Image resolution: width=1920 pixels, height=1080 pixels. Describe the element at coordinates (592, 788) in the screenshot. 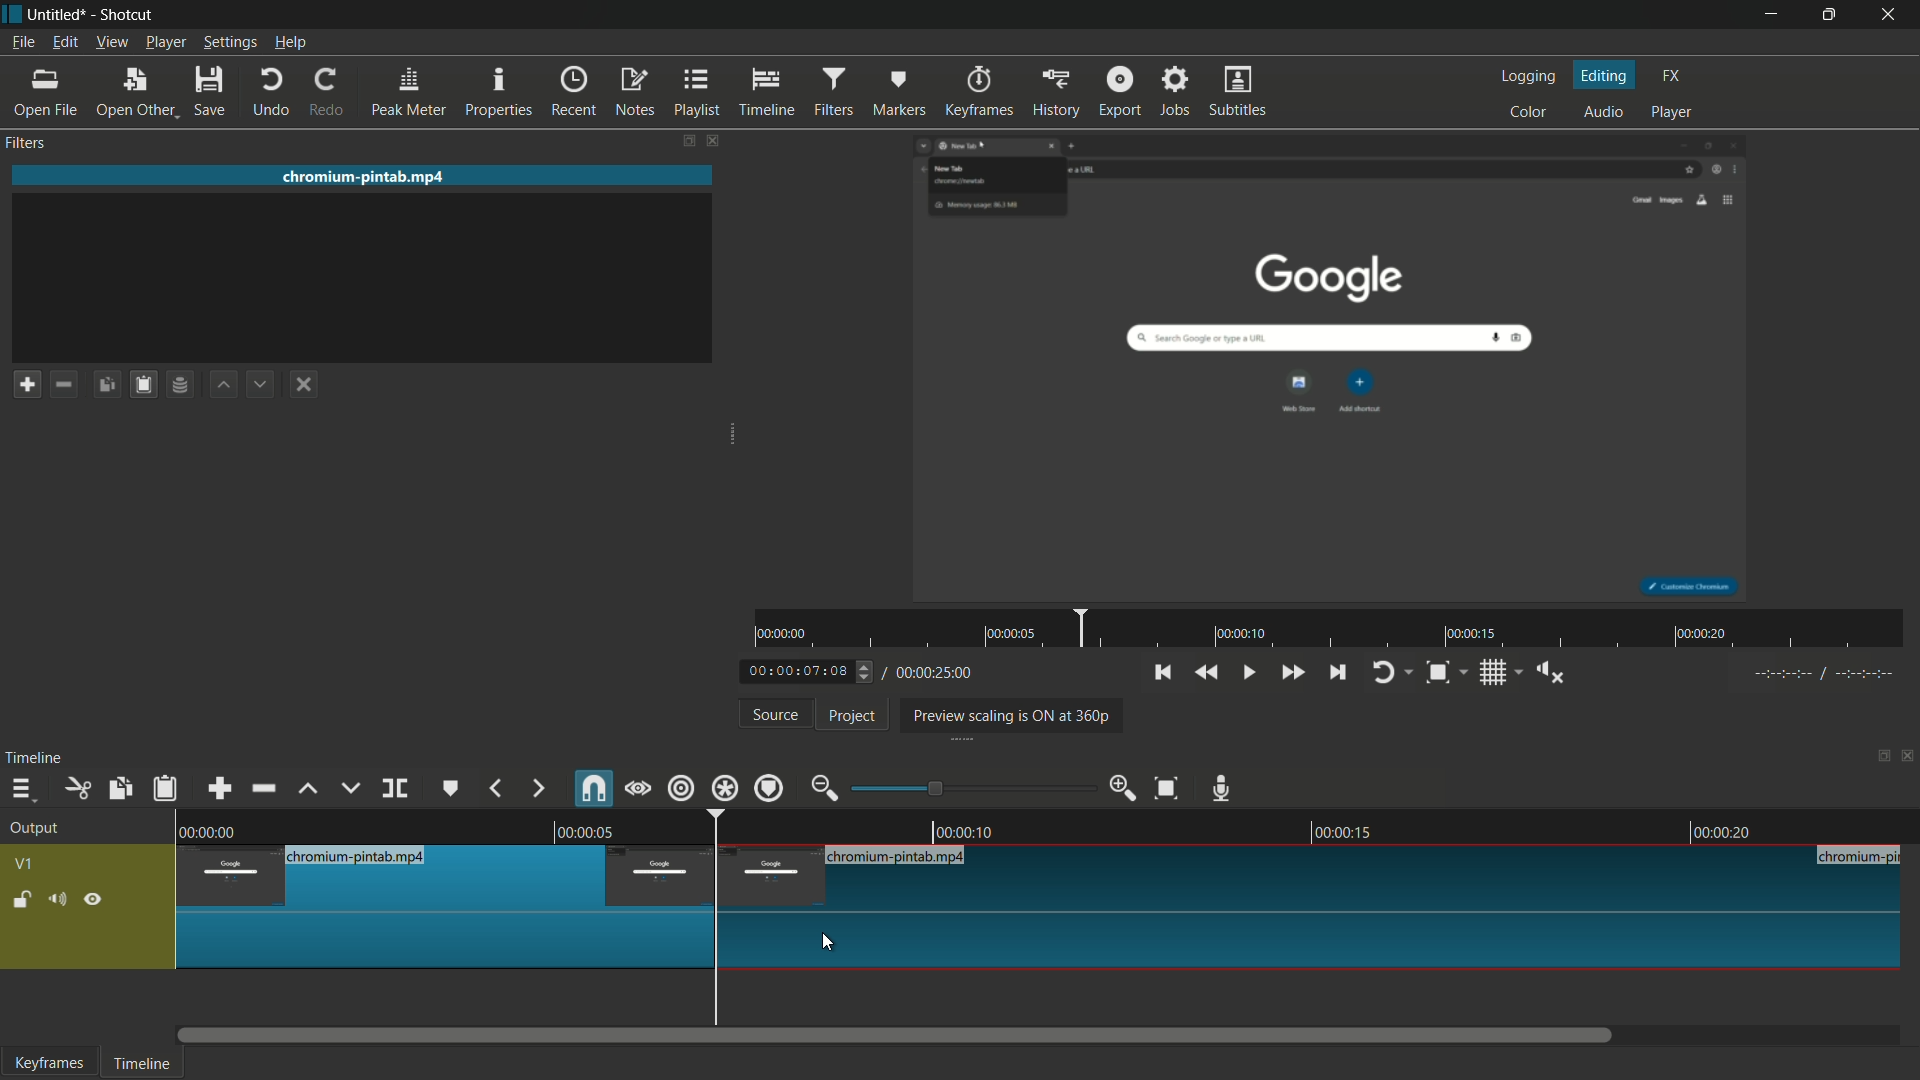

I see `snap` at that location.